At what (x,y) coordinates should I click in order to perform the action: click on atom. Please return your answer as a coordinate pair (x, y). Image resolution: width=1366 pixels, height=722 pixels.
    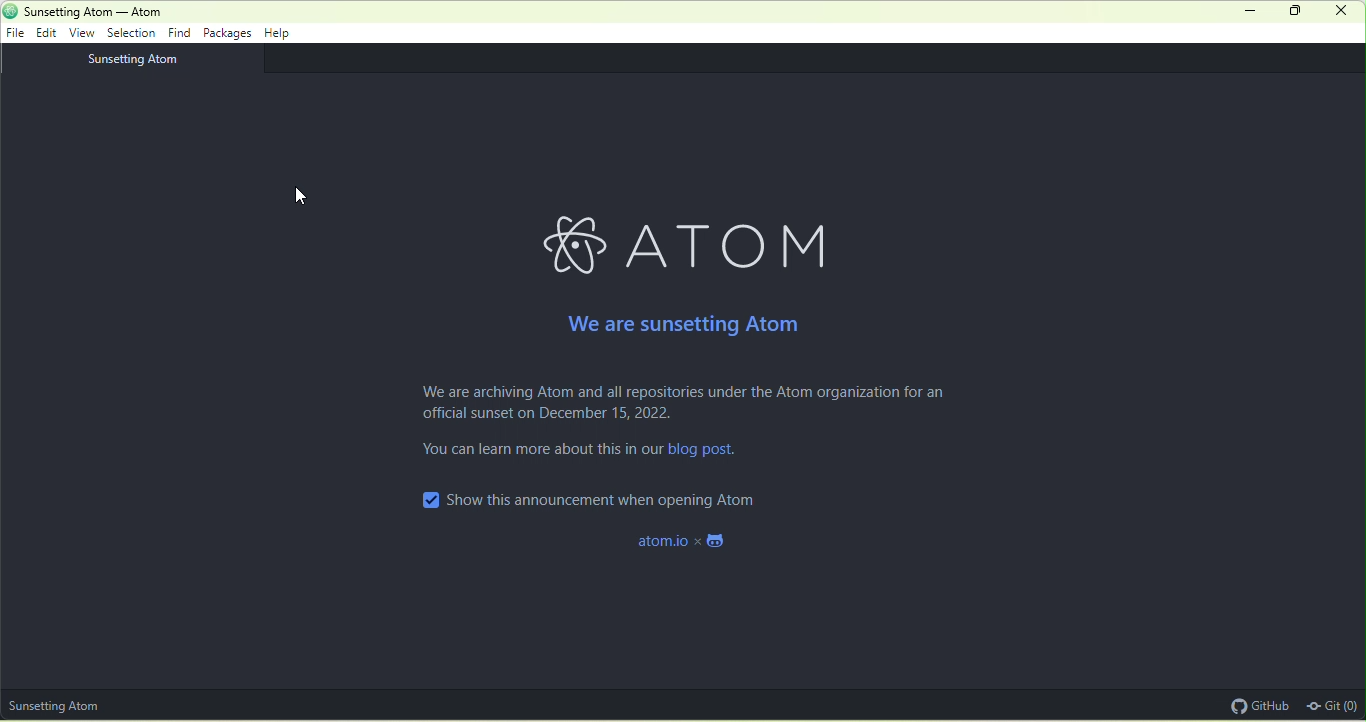
    Looking at the image, I should click on (741, 244).